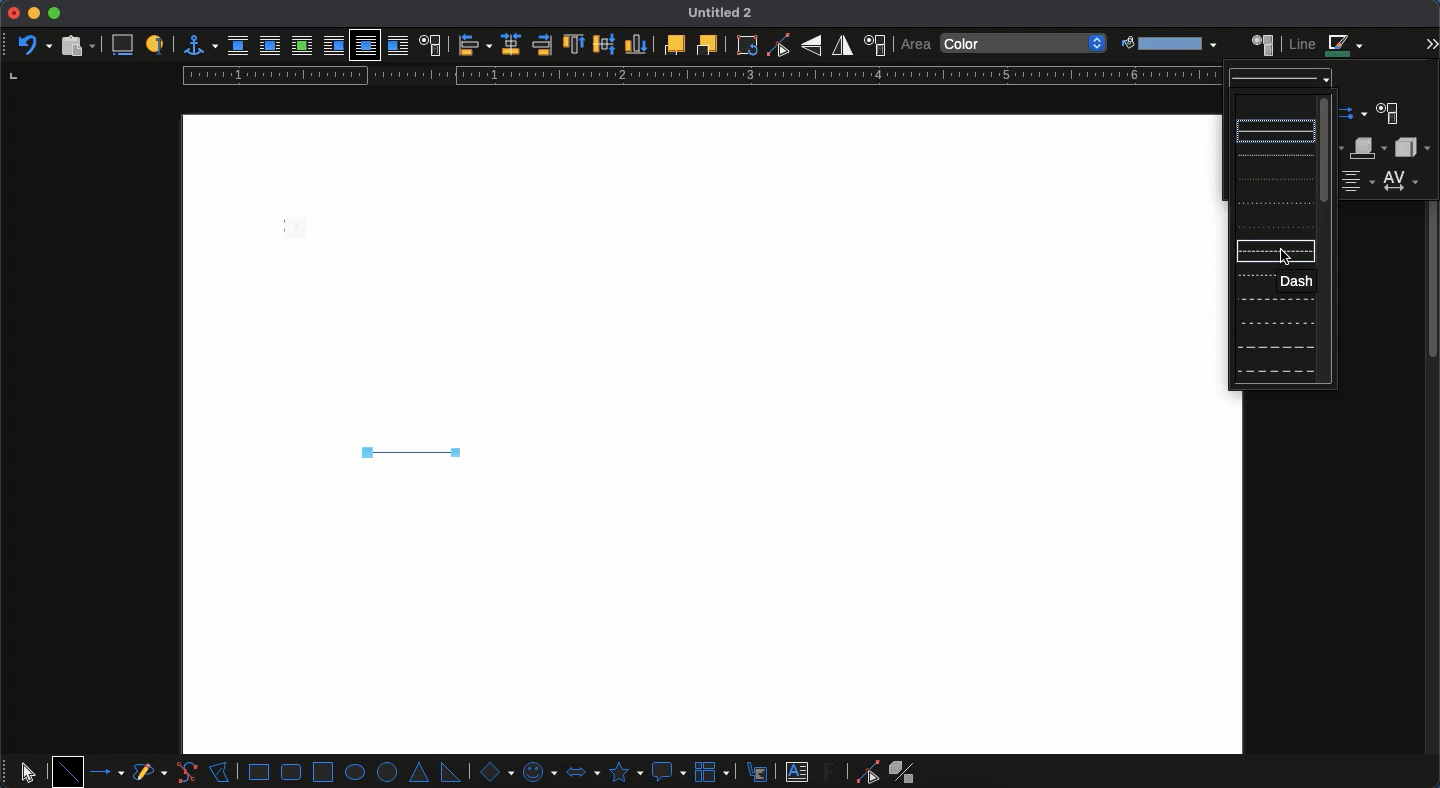 The width and height of the screenshot is (1440, 788). Describe the element at coordinates (1399, 180) in the screenshot. I see `fontwork character spacing` at that location.